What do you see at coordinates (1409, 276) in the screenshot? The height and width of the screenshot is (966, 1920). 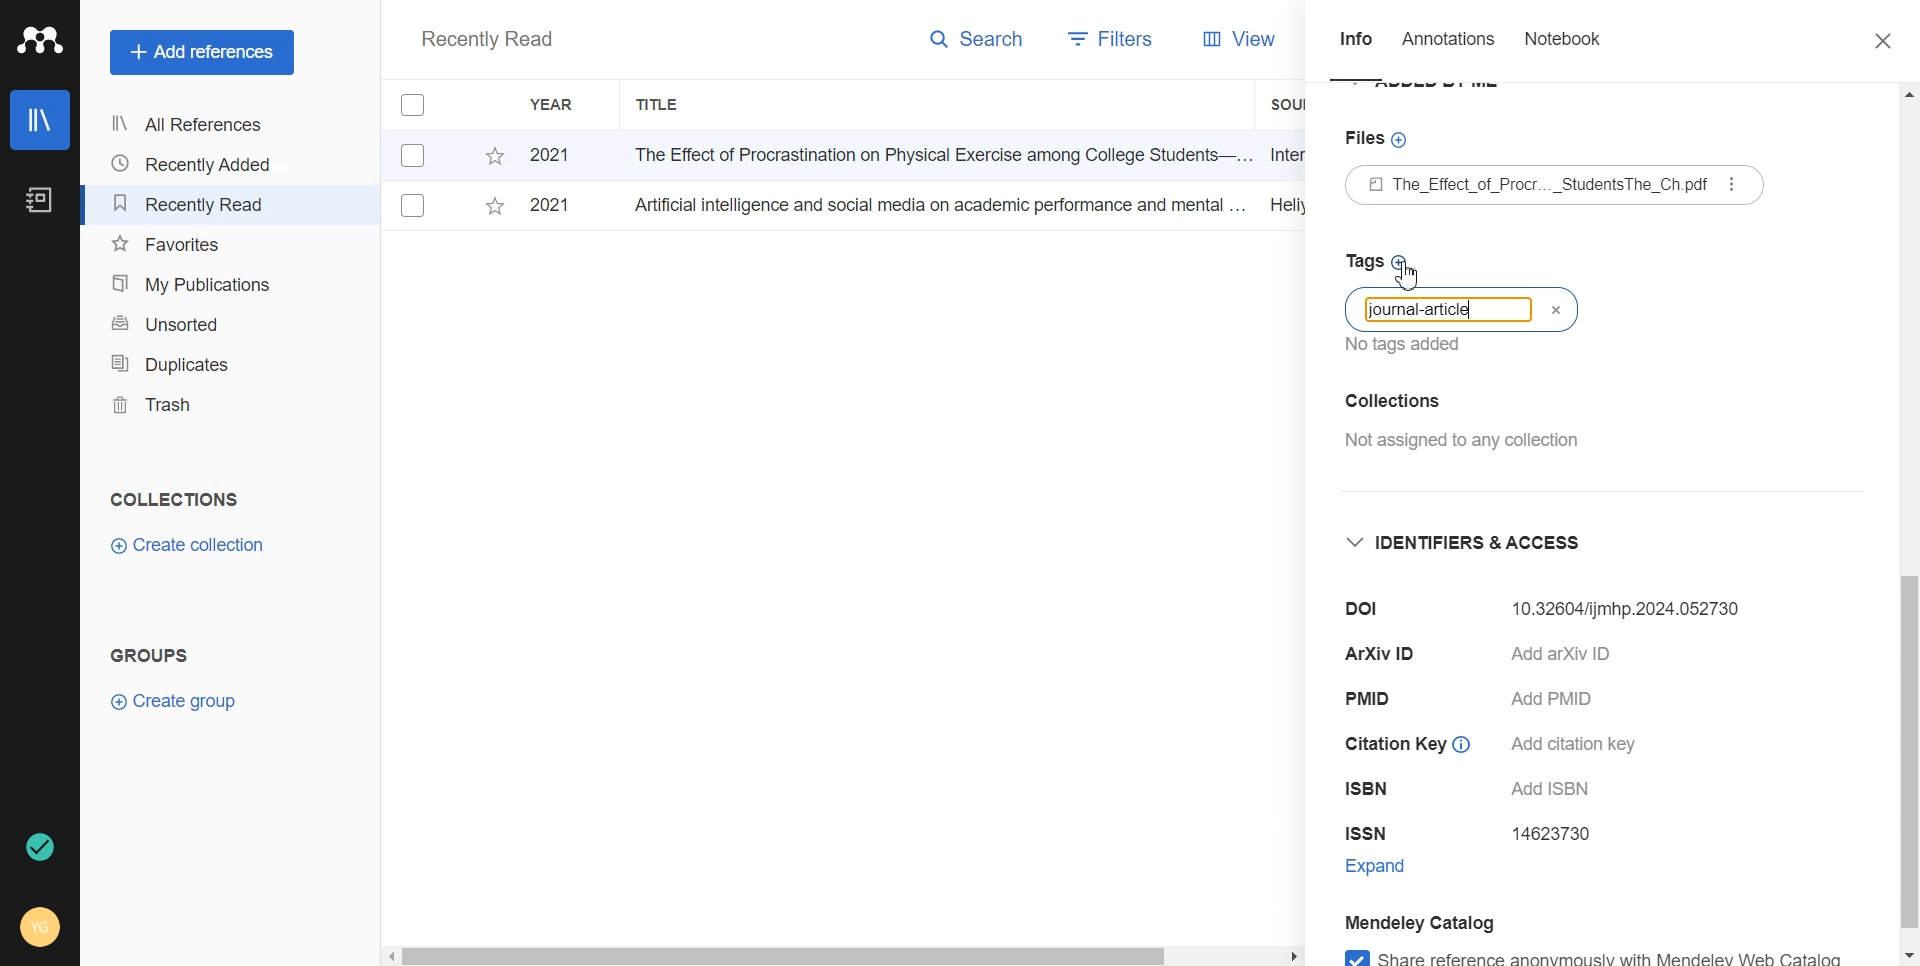 I see `Cursor` at bounding box center [1409, 276].